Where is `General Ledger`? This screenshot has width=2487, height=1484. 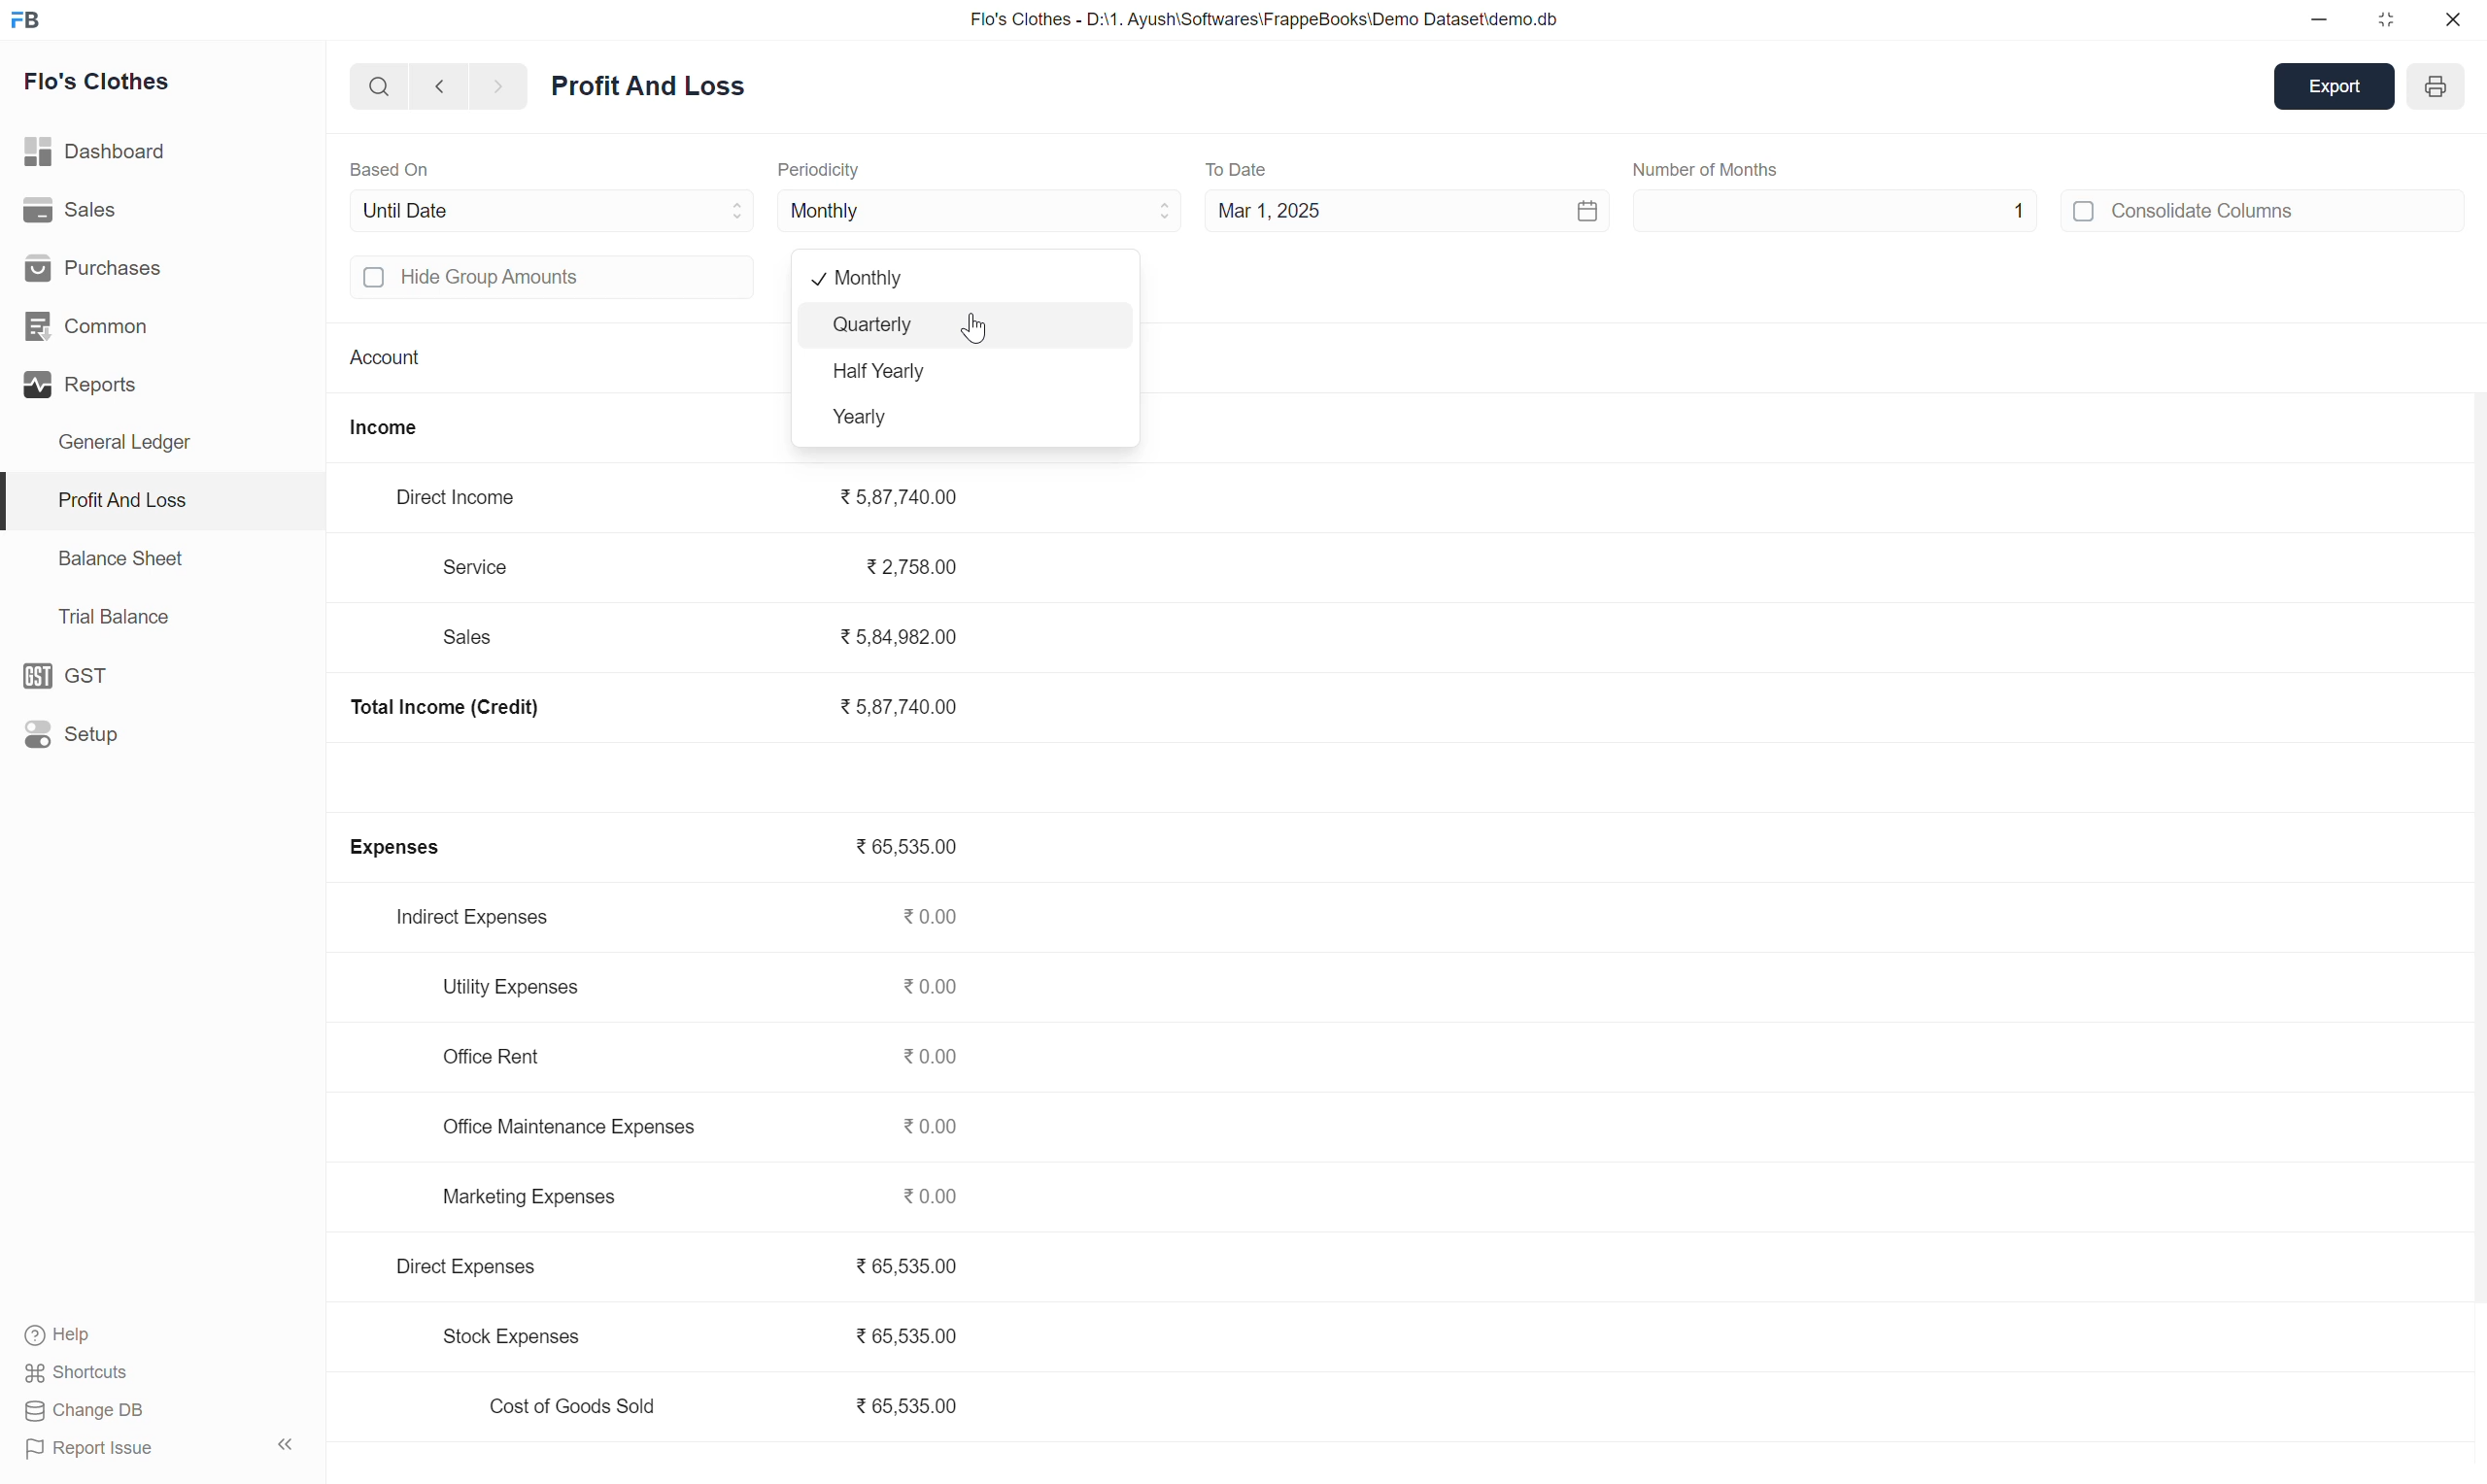 General Ledger is located at coordinates (145, 449).